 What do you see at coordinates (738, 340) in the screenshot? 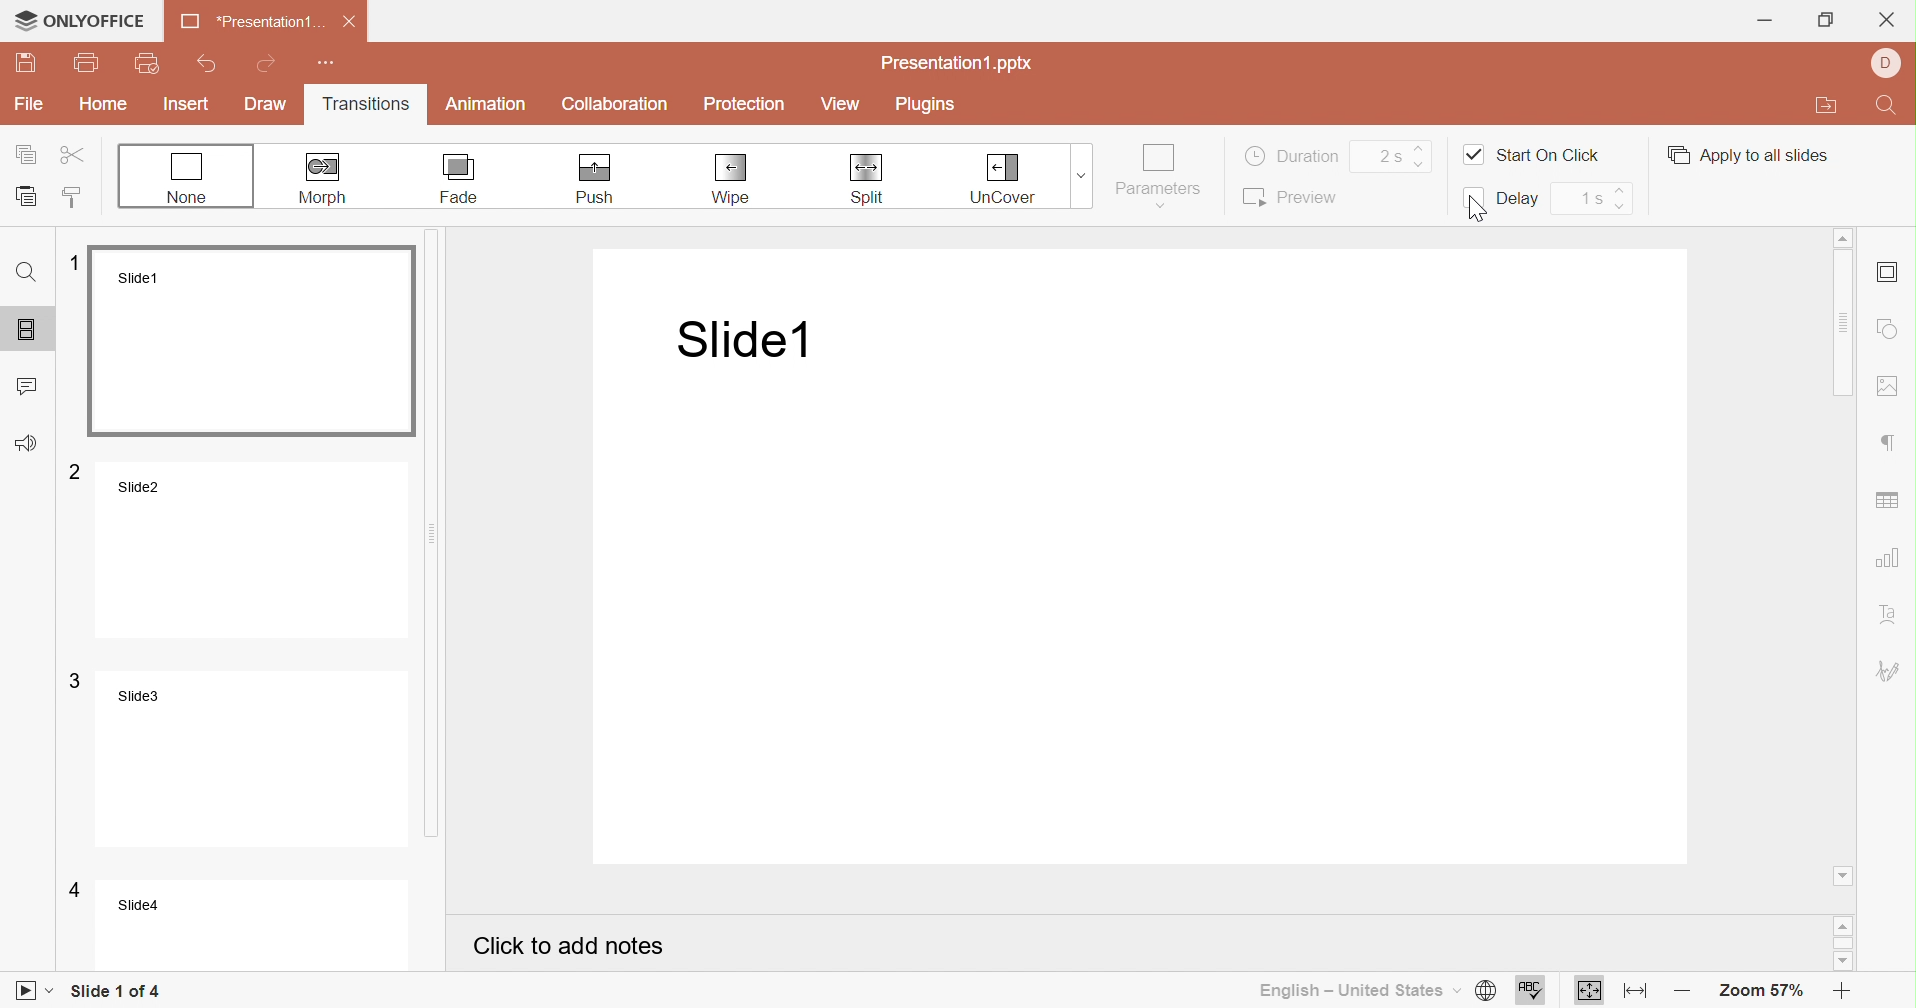
I see `Slide1` at bounding box center [738, 340].